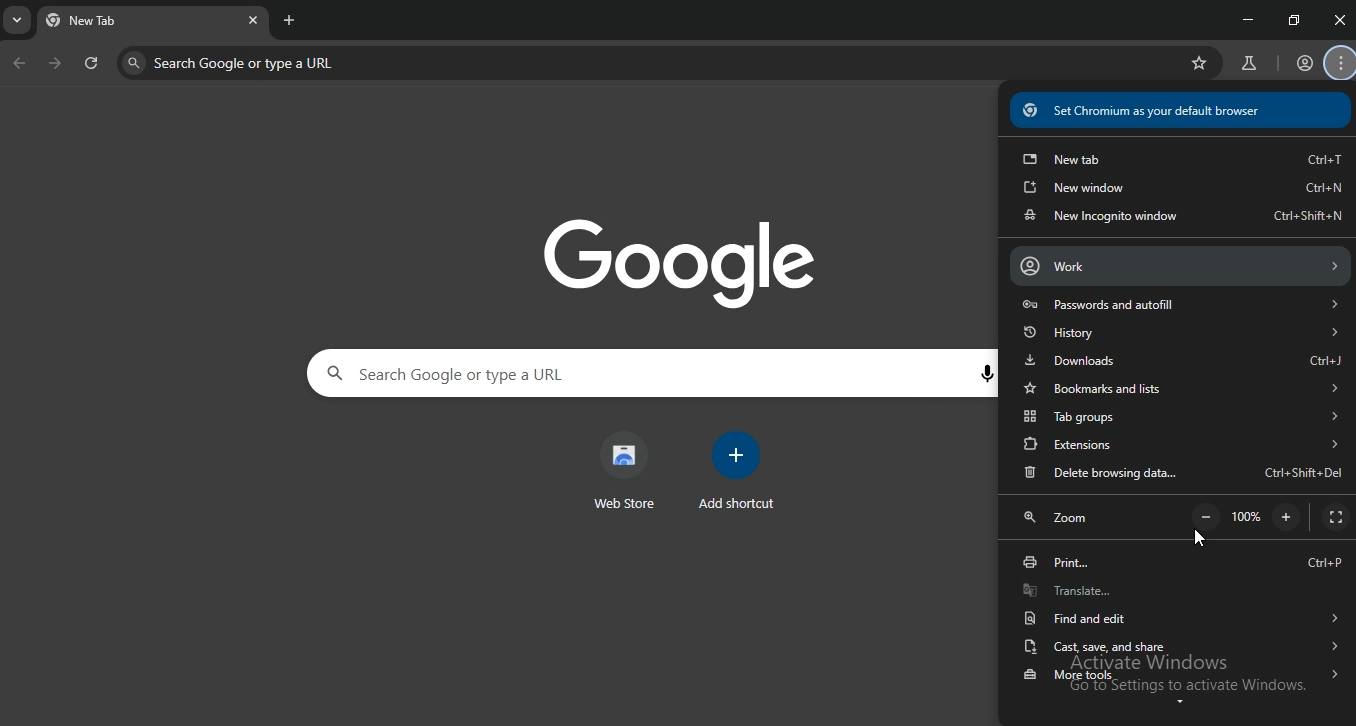 Image resolution: width=1356 pixels, height=726 pixels. I want to click on translate, so click(1175, 592).